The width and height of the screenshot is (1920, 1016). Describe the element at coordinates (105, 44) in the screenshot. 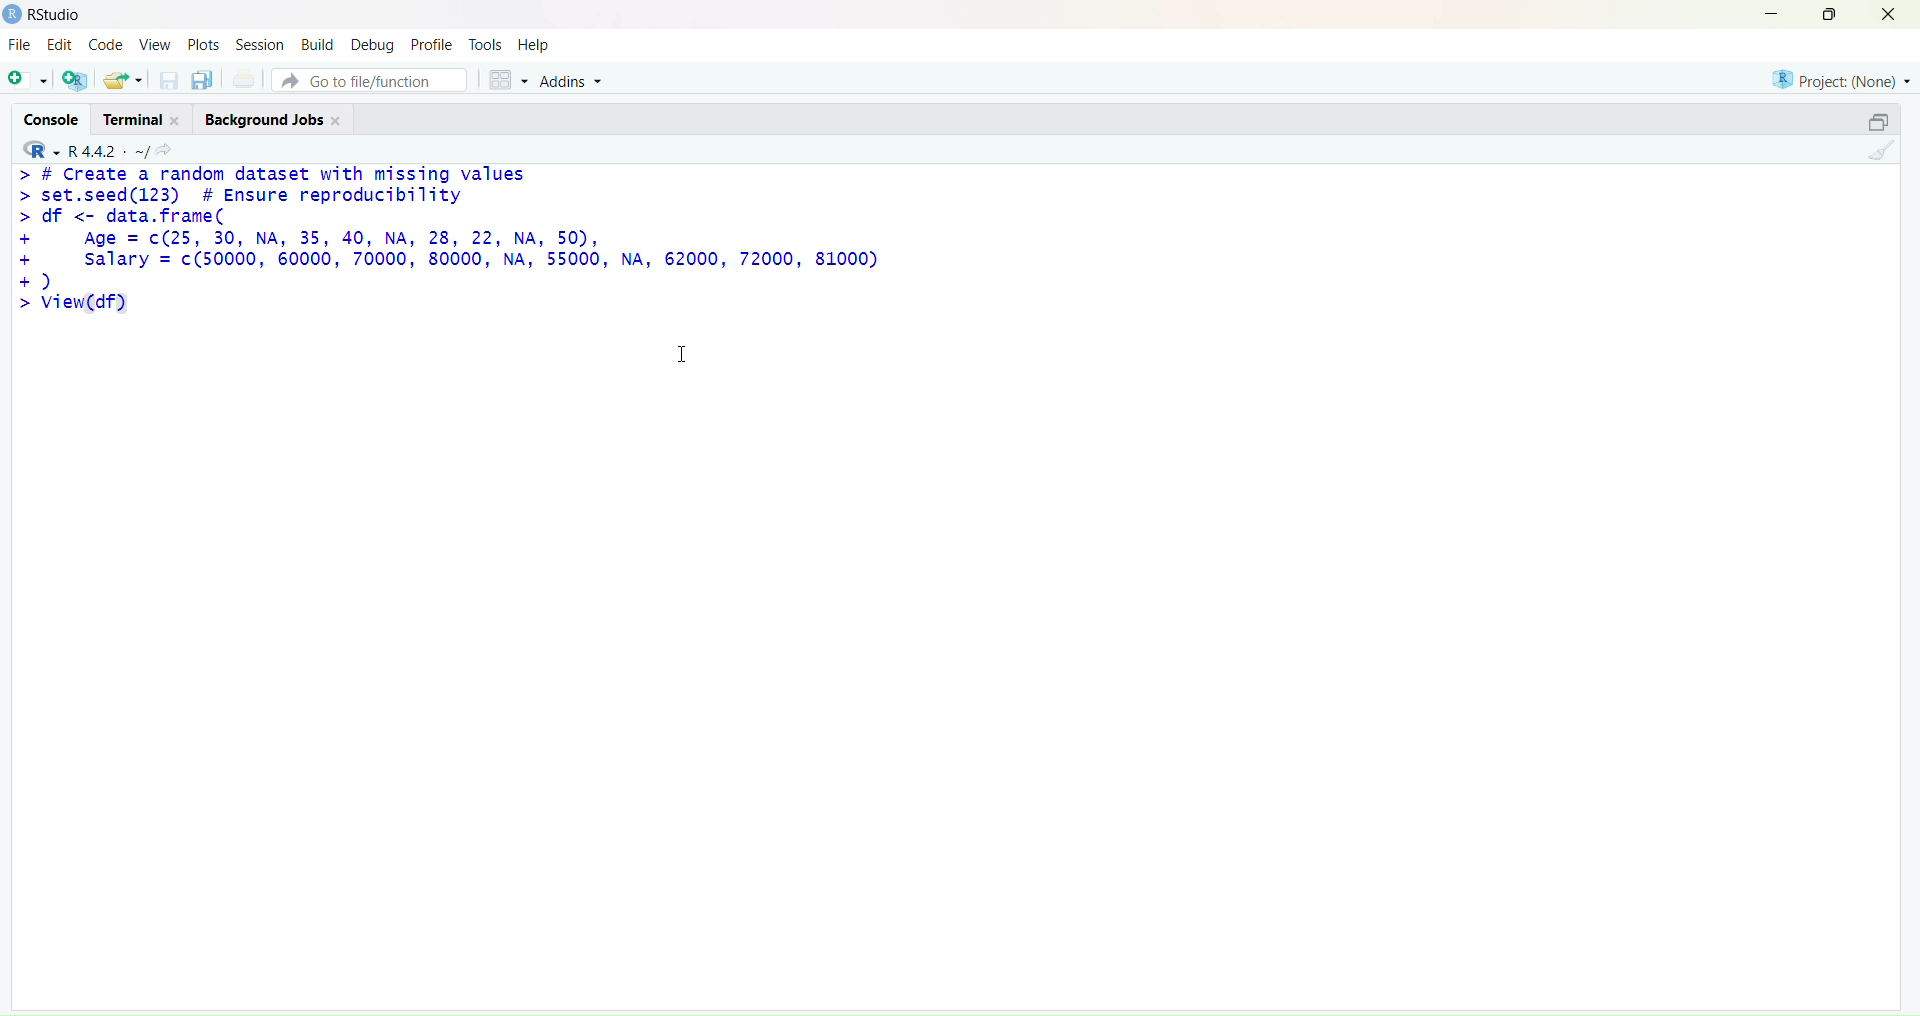

I see `code` at that location.